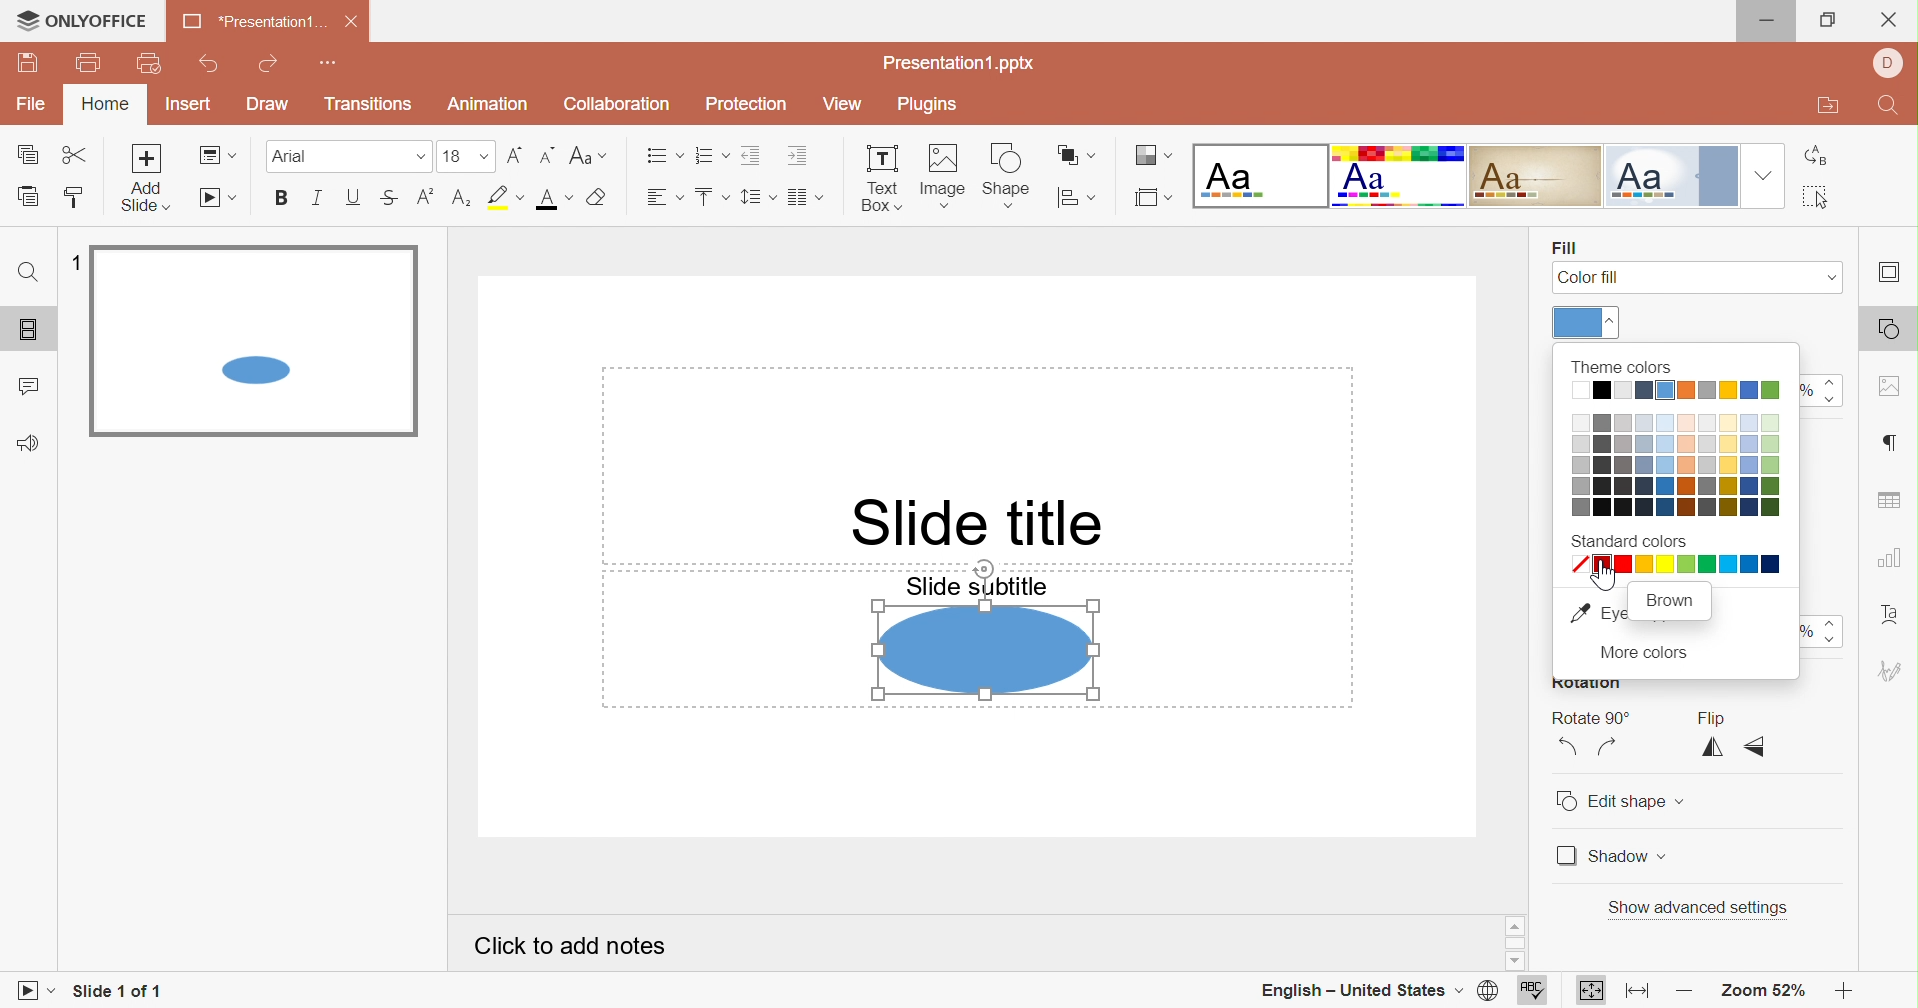 Image resolution: width=1918 pixels, height=1008 pixels. Describe the element at coordinates (1074, 154) in the screenshot. I see `Arrange shape` at that location.